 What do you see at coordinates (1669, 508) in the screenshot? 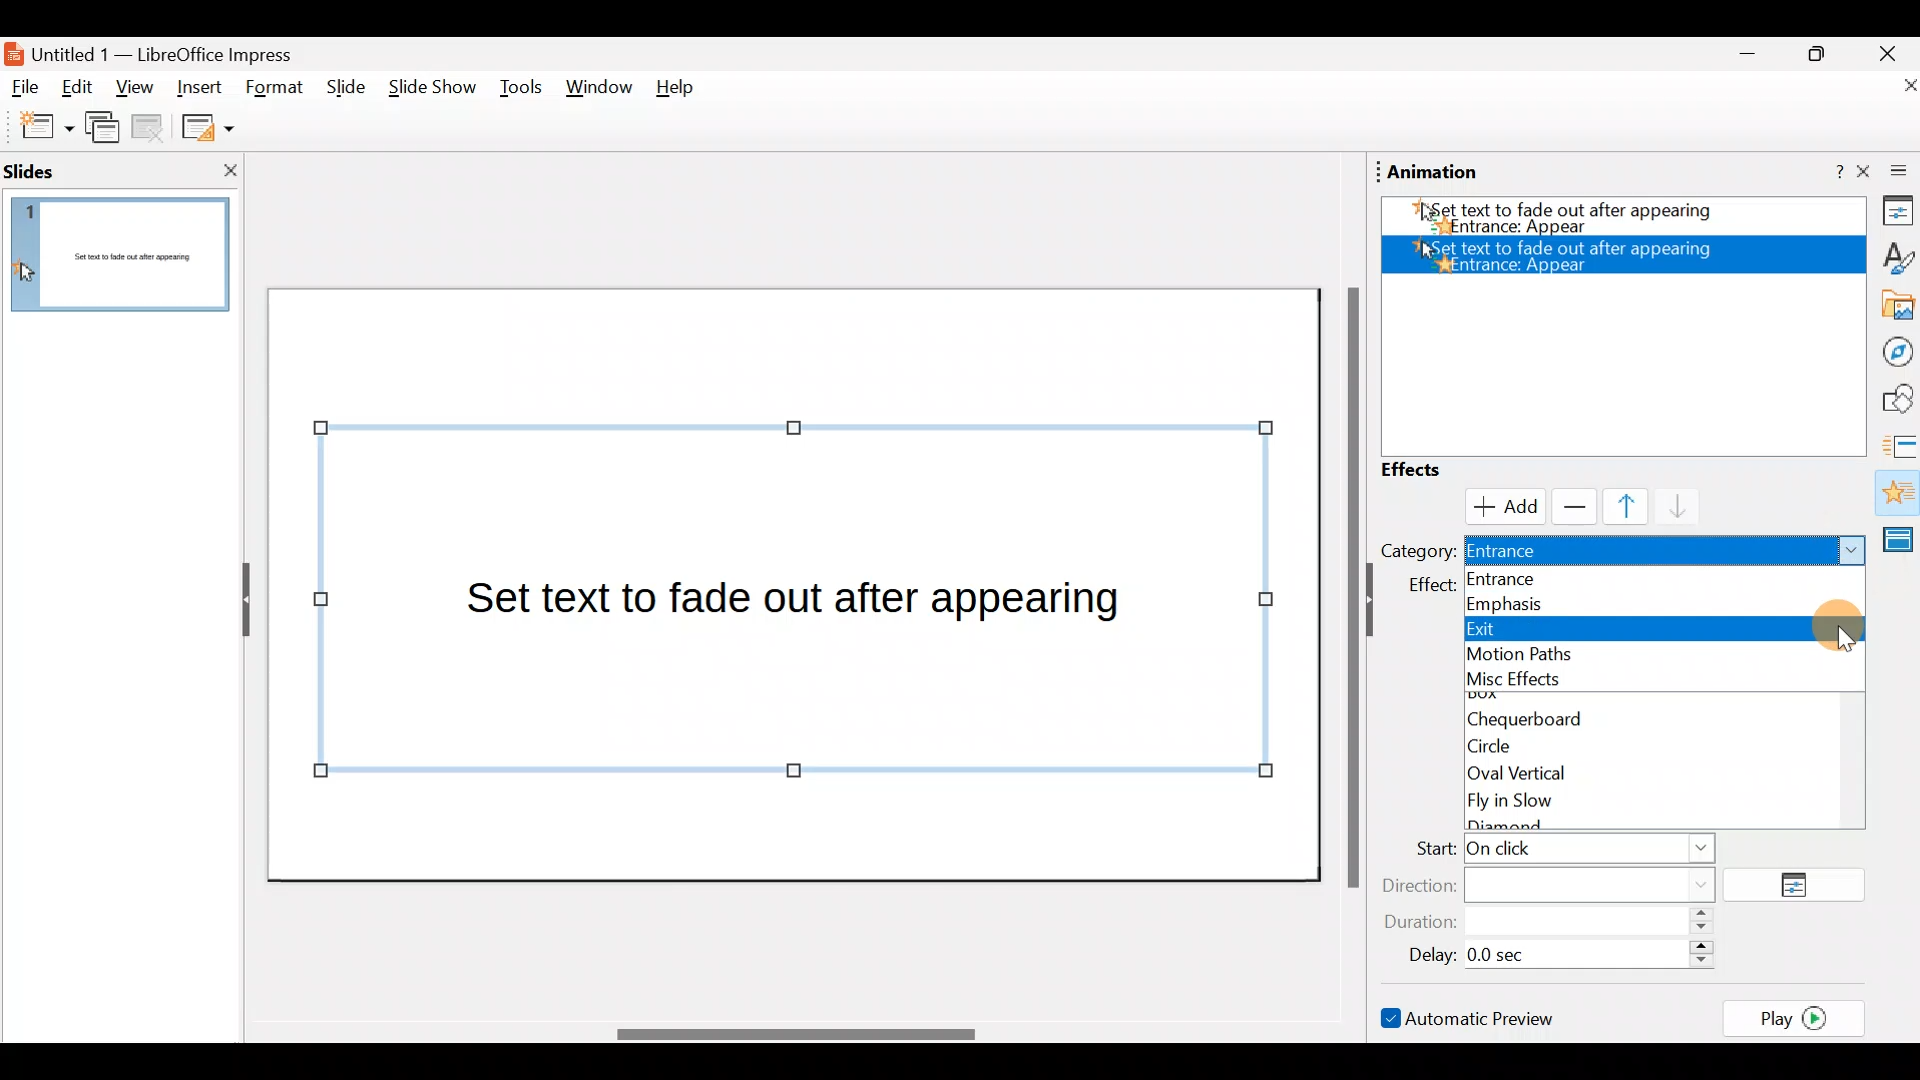
I see `Move down` at bounding box center [1669, 508].